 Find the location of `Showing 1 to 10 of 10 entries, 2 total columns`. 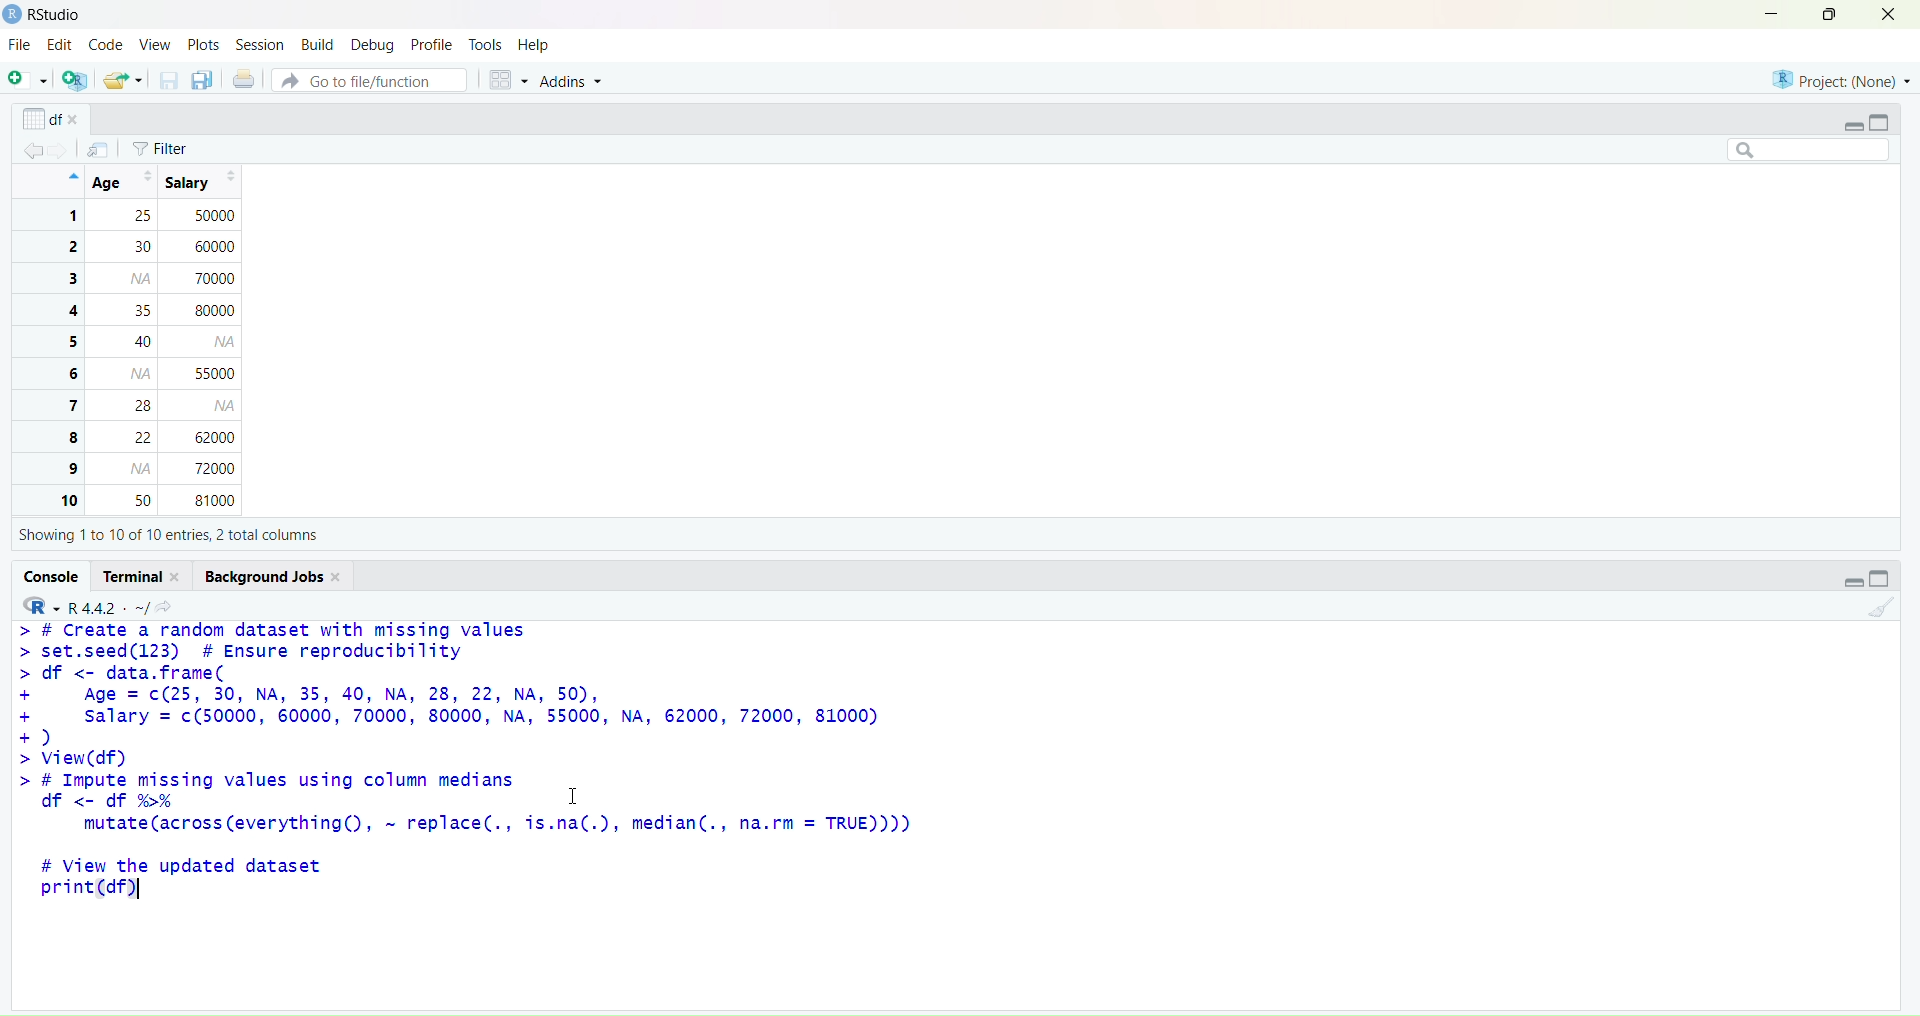

Showing 1 to 10 of 10 entries, 2 total columns is located at coordinates (164, 533).